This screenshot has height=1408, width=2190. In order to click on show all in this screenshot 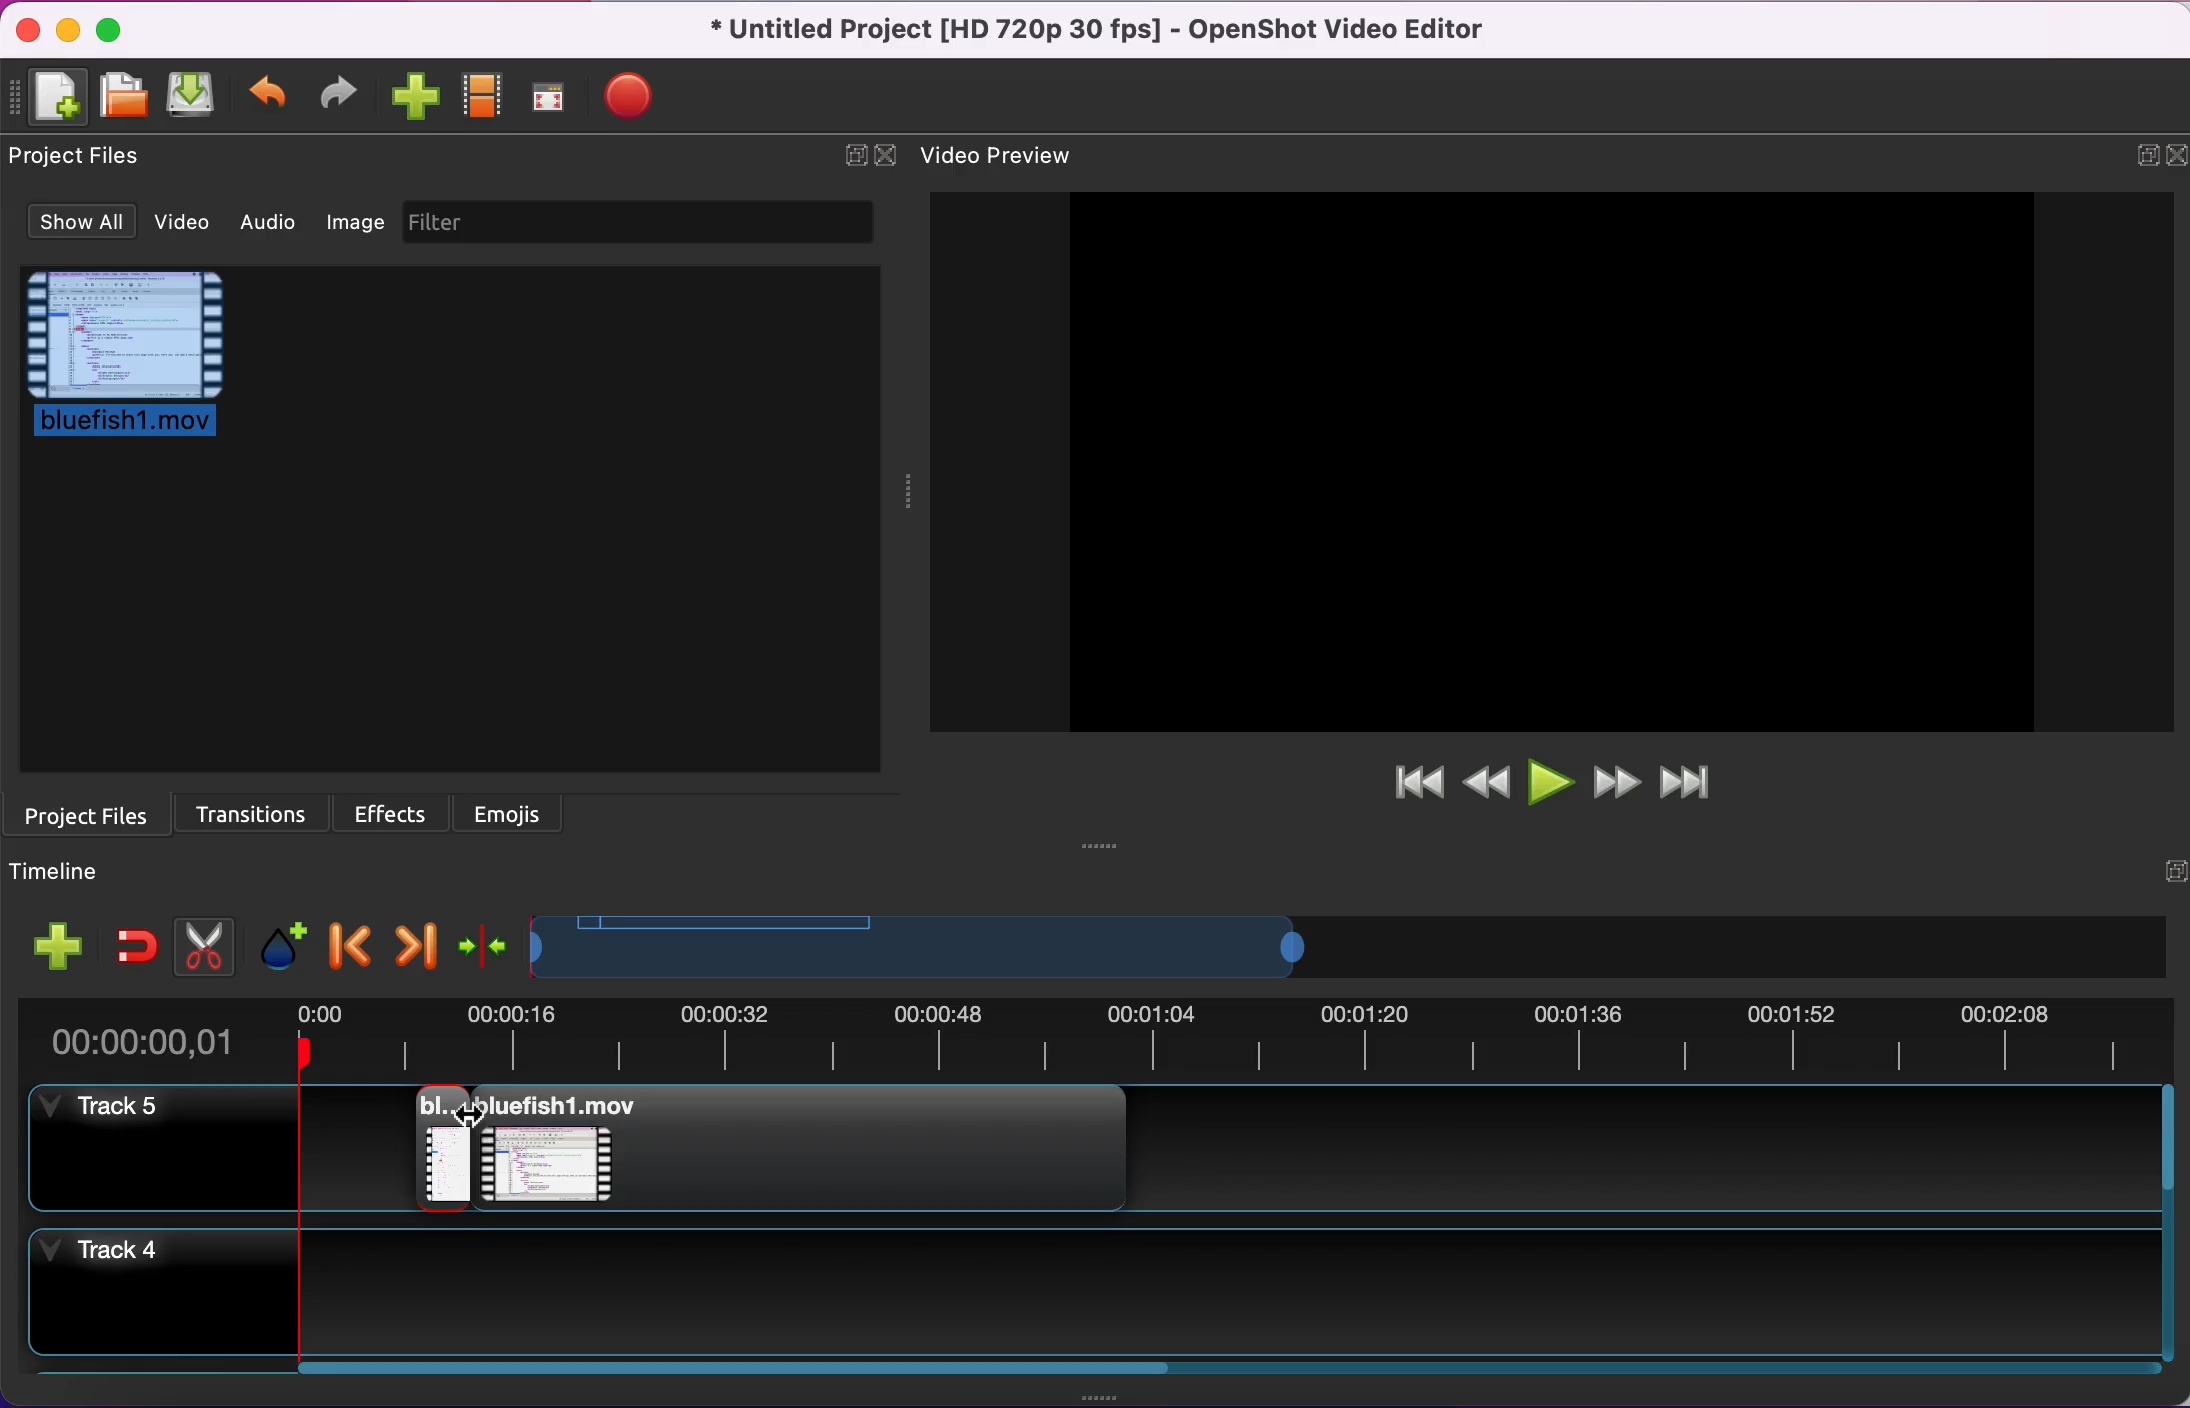, I will do `click(73, 223)`.